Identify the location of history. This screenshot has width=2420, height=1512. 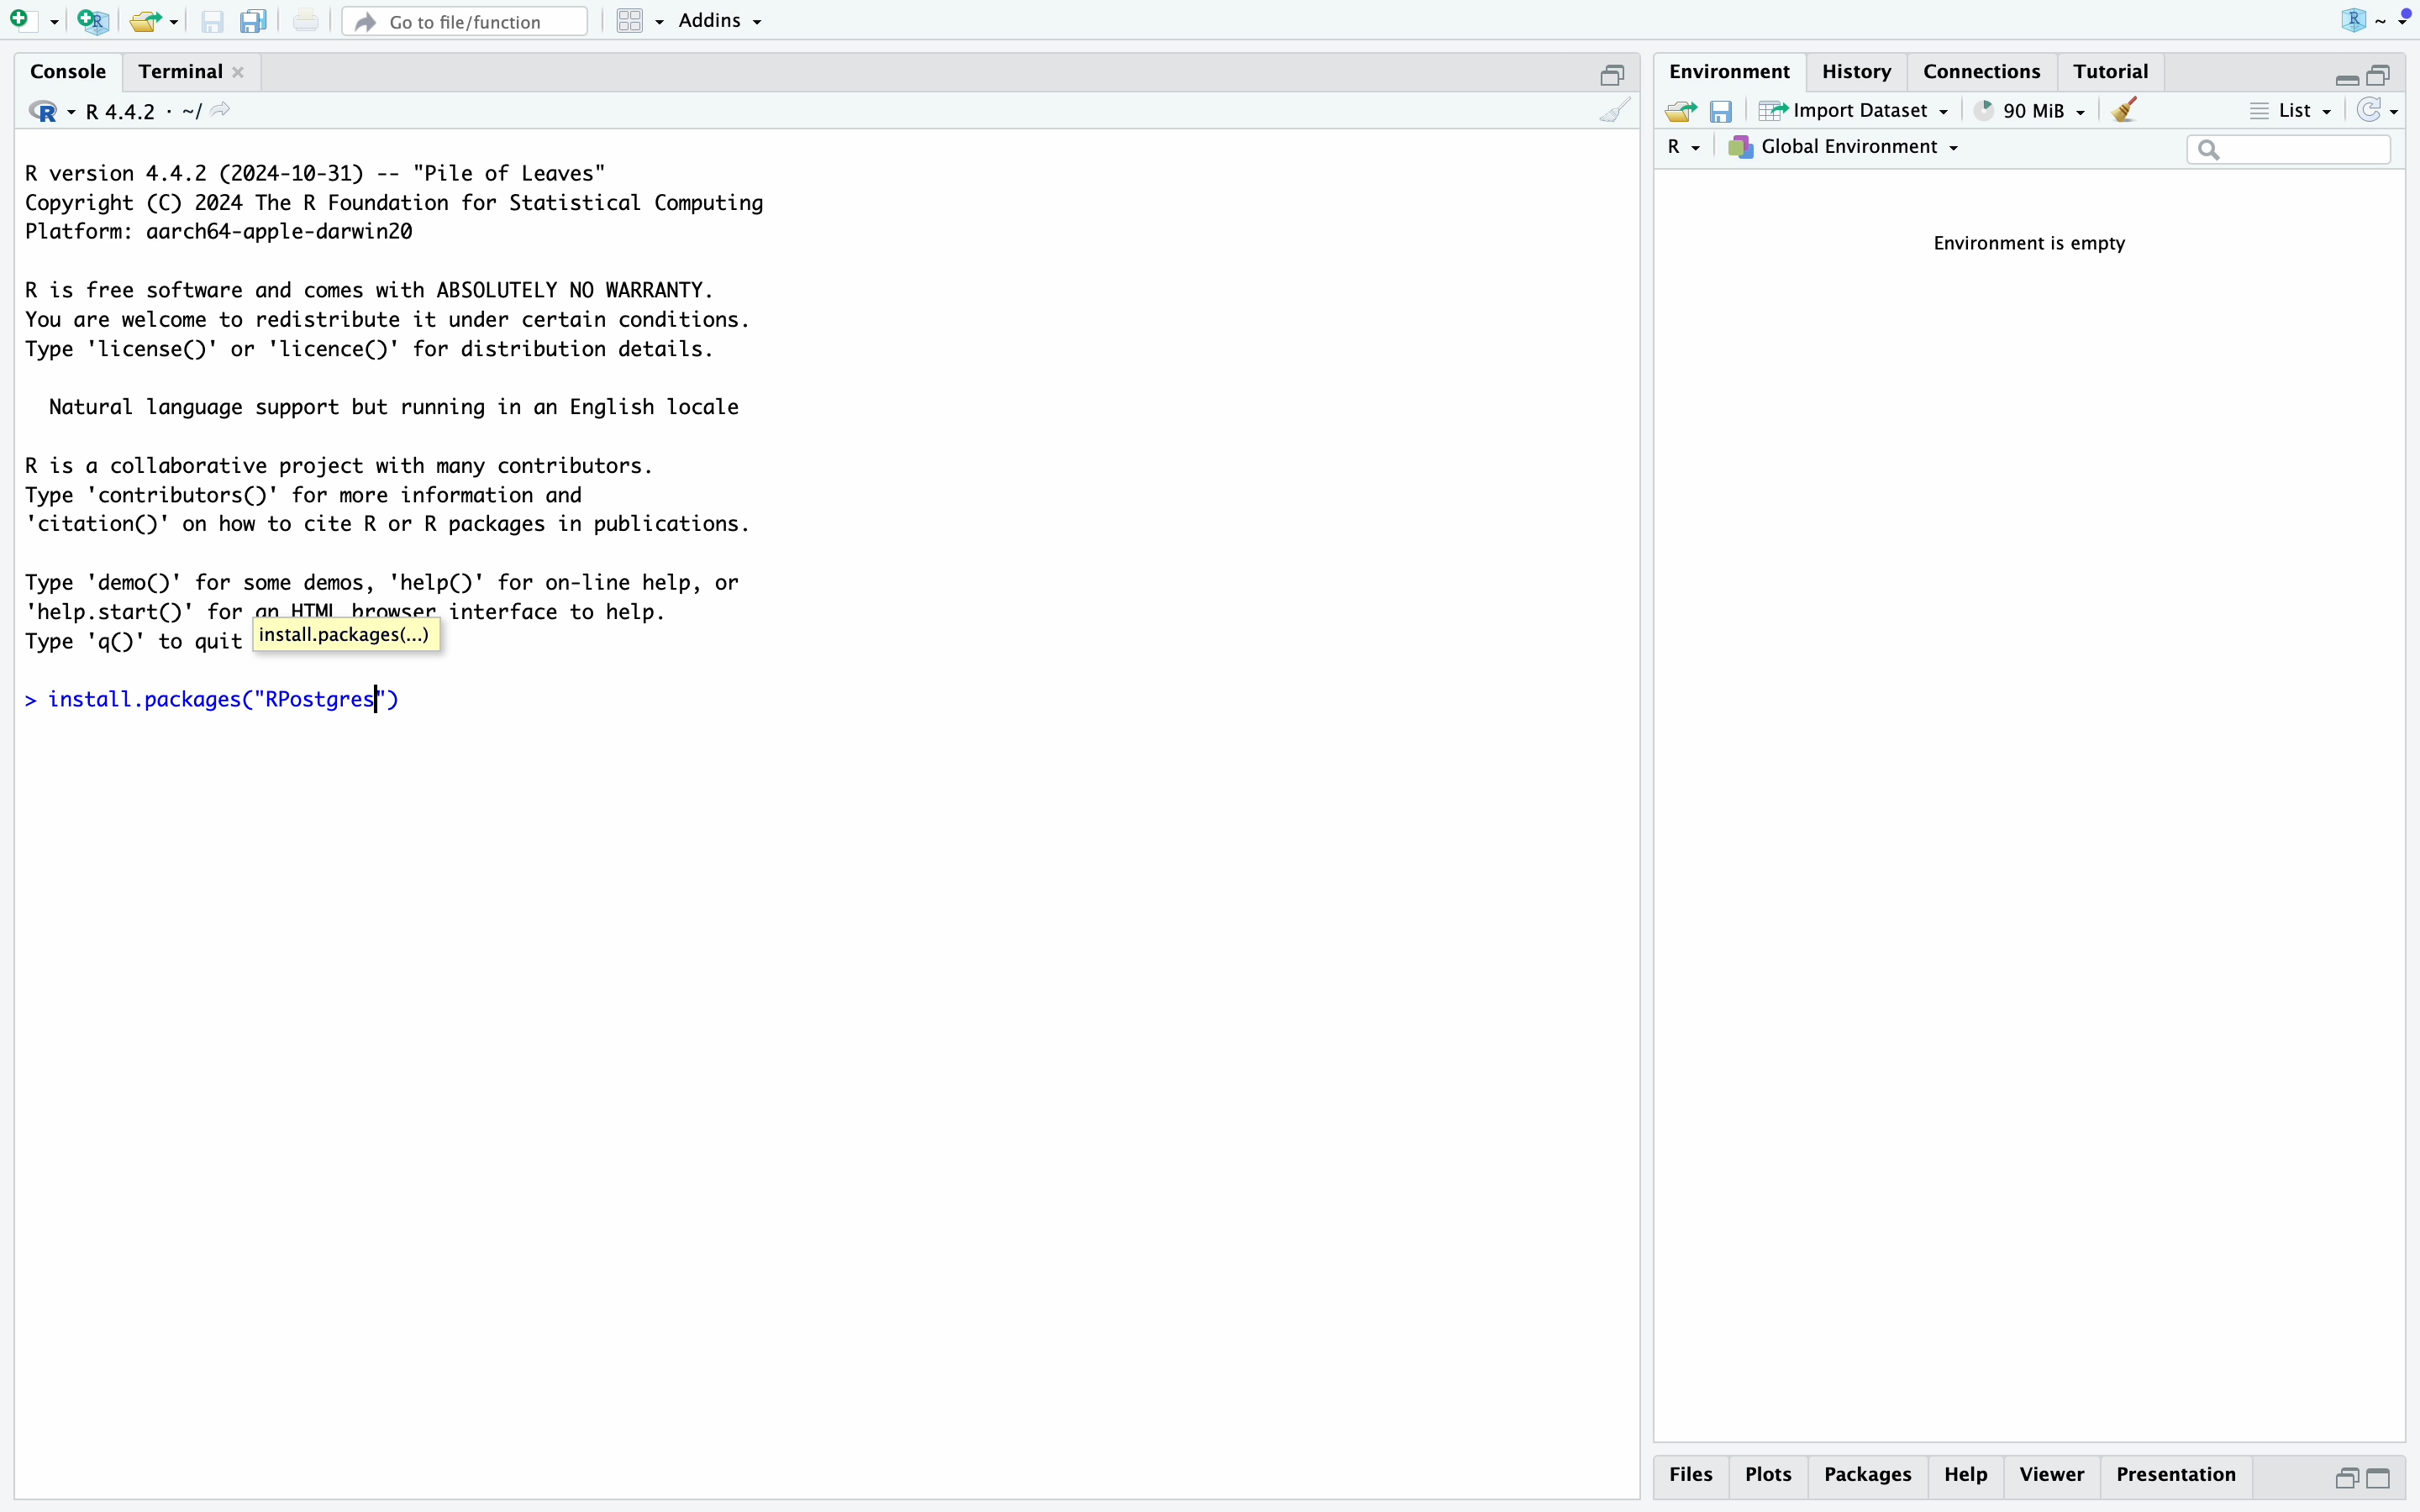
(1865, 69).